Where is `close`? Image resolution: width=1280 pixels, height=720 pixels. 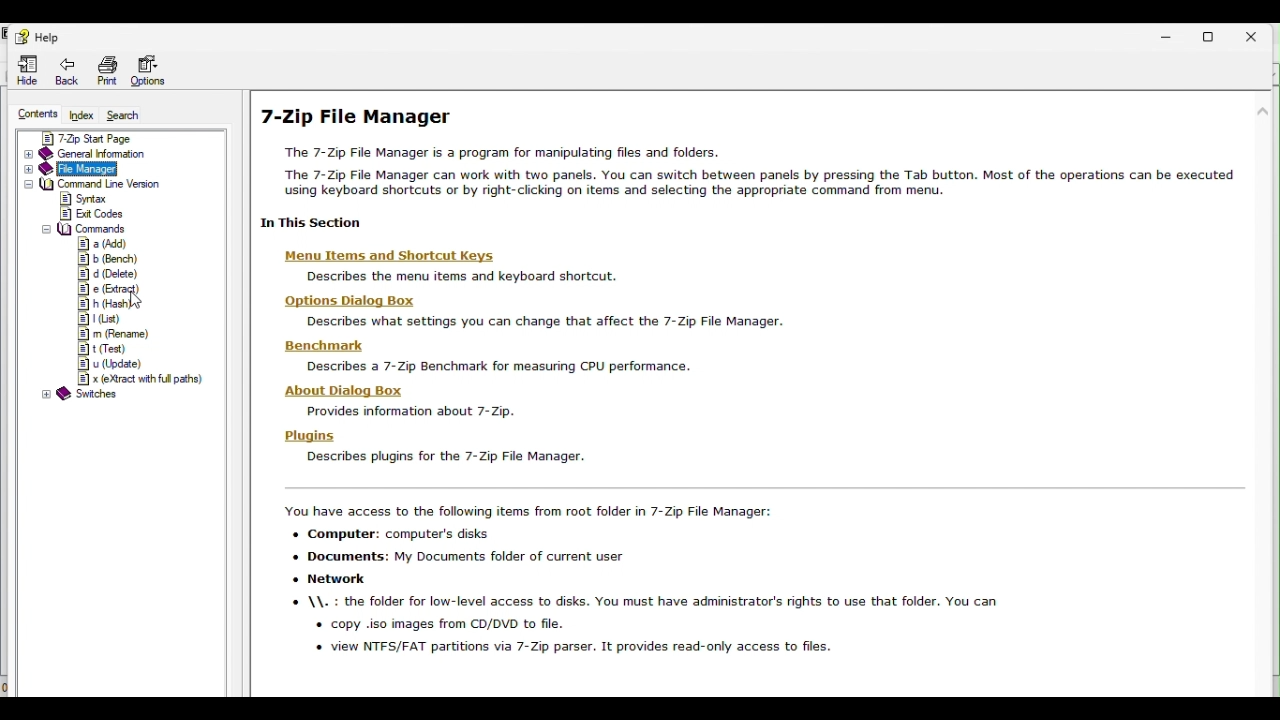 close is located at coordinates (1260, 33).